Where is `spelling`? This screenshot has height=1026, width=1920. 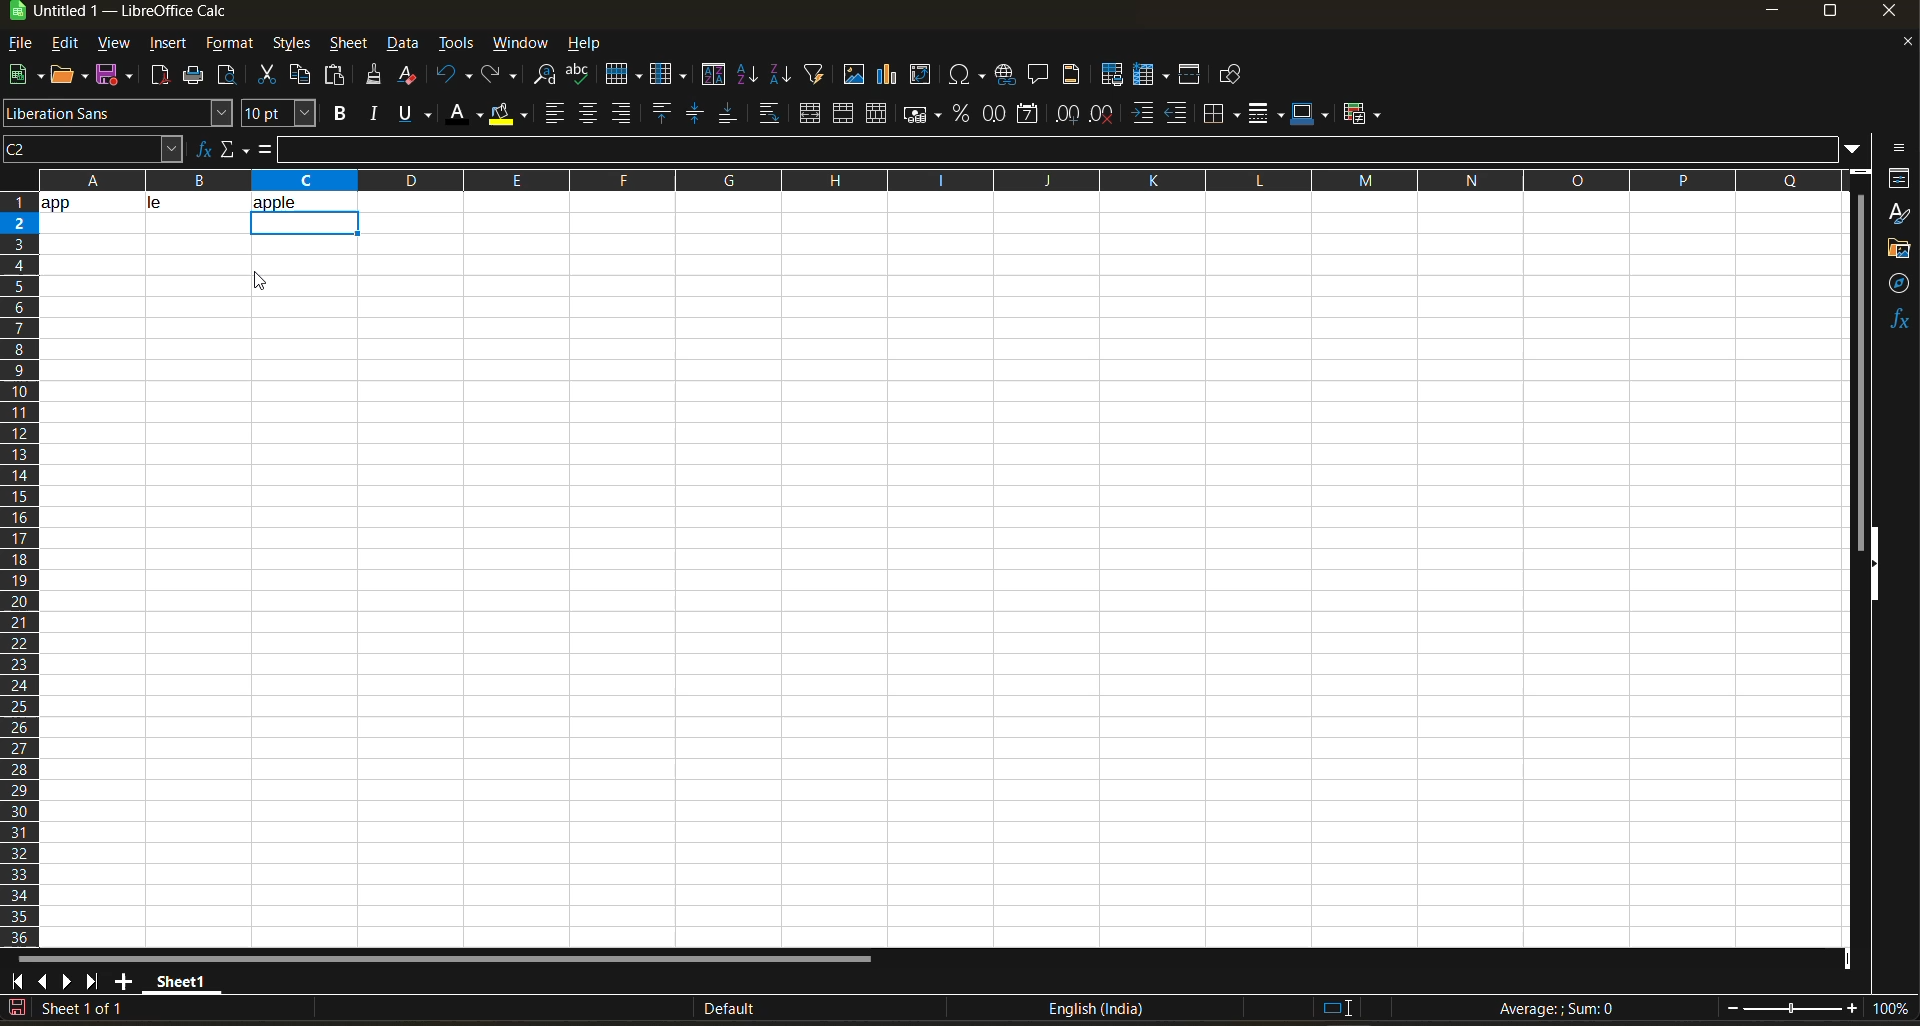
spelling is located at coordinates (577, 76).